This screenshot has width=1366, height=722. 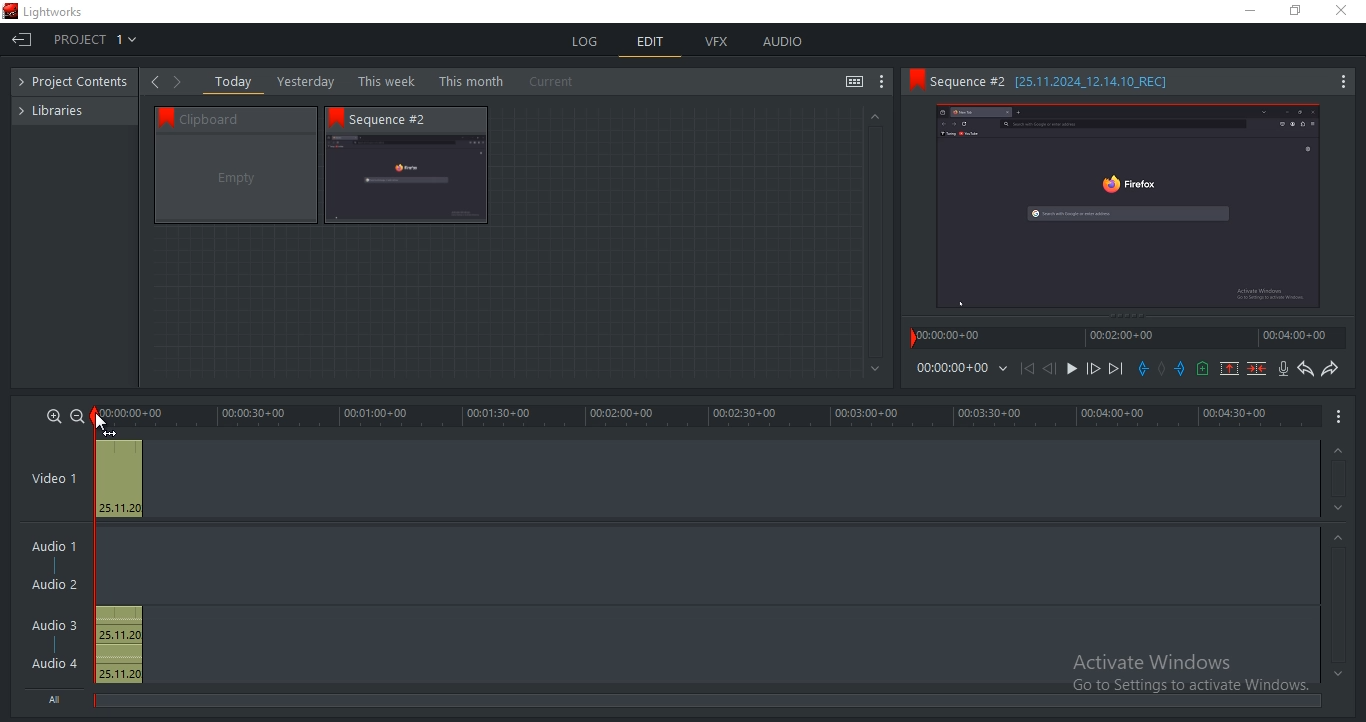 What do you see at coordinates (154, 81) in the screenshot?
I see `Show options to the left` at bounding box center [154, 81].